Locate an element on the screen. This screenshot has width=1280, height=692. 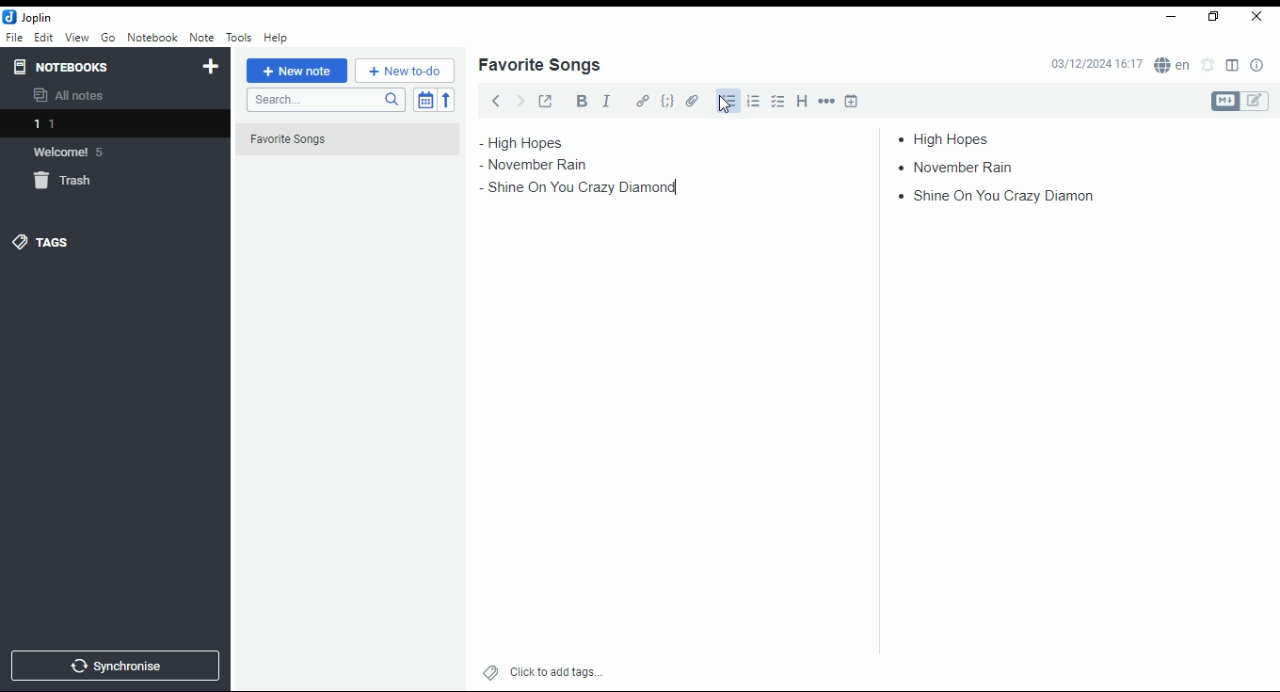
search is located at coordinates (325, 100).